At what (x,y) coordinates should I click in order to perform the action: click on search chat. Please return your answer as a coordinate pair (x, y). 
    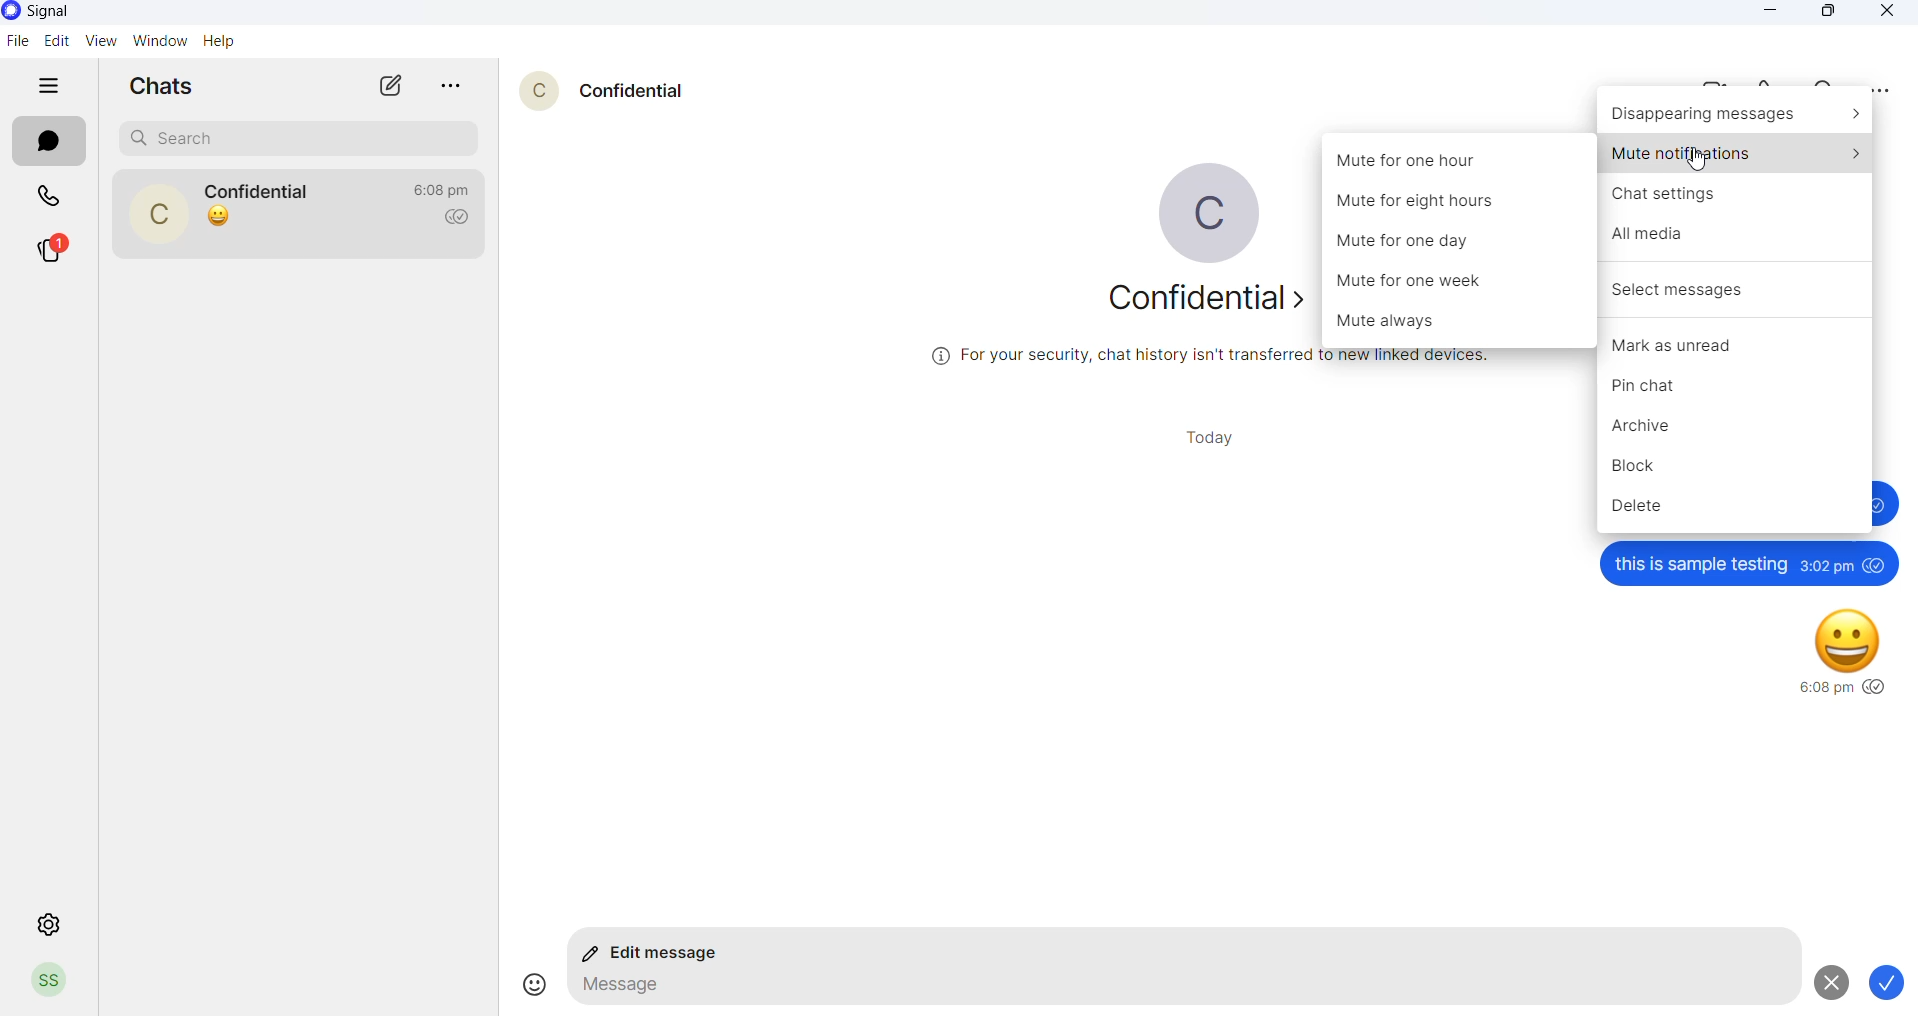
    Looking at the image, I should click on (298, 137).